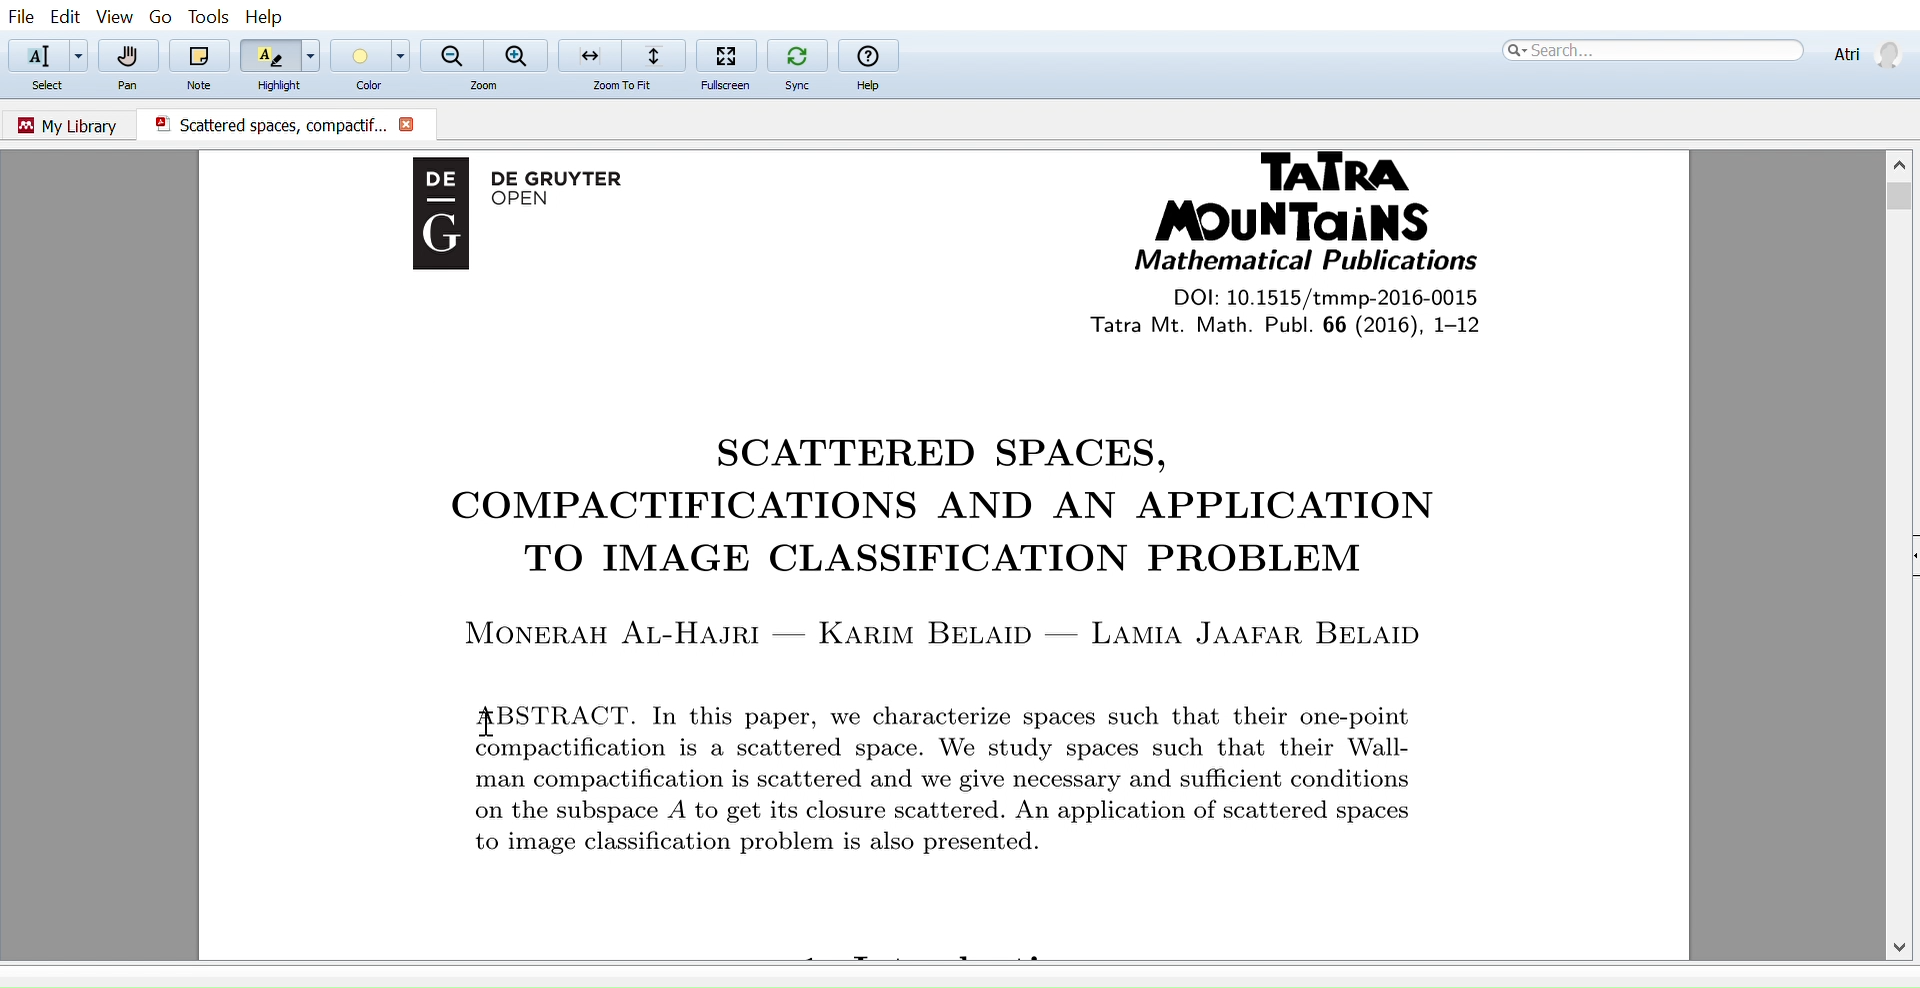 The width and height of the screenshot is (1920, 988). Describe the element at coordinates (629, 86) in the screenshot. I see `zoom to fit` at that location.